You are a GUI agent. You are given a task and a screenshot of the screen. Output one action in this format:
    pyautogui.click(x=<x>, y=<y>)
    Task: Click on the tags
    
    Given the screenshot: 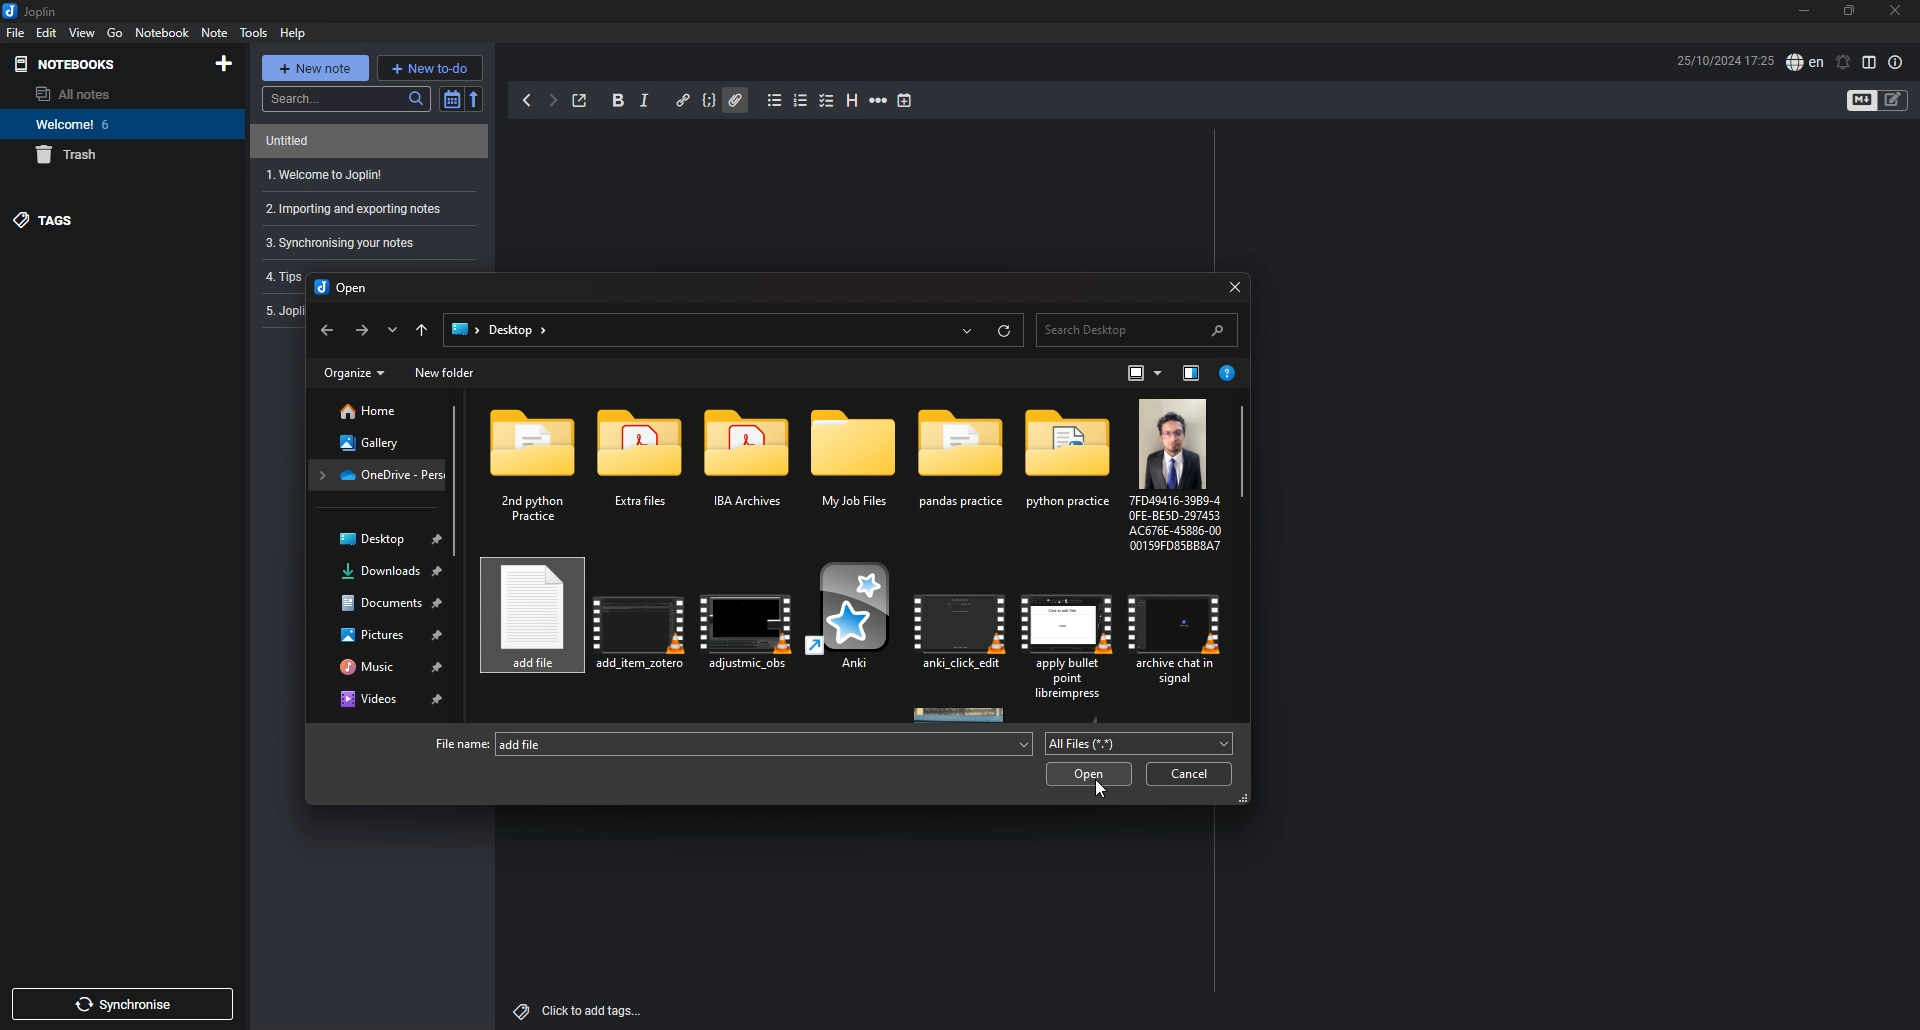 What is the action you would take?
    pyautogui.click(x=108, y=221)
    